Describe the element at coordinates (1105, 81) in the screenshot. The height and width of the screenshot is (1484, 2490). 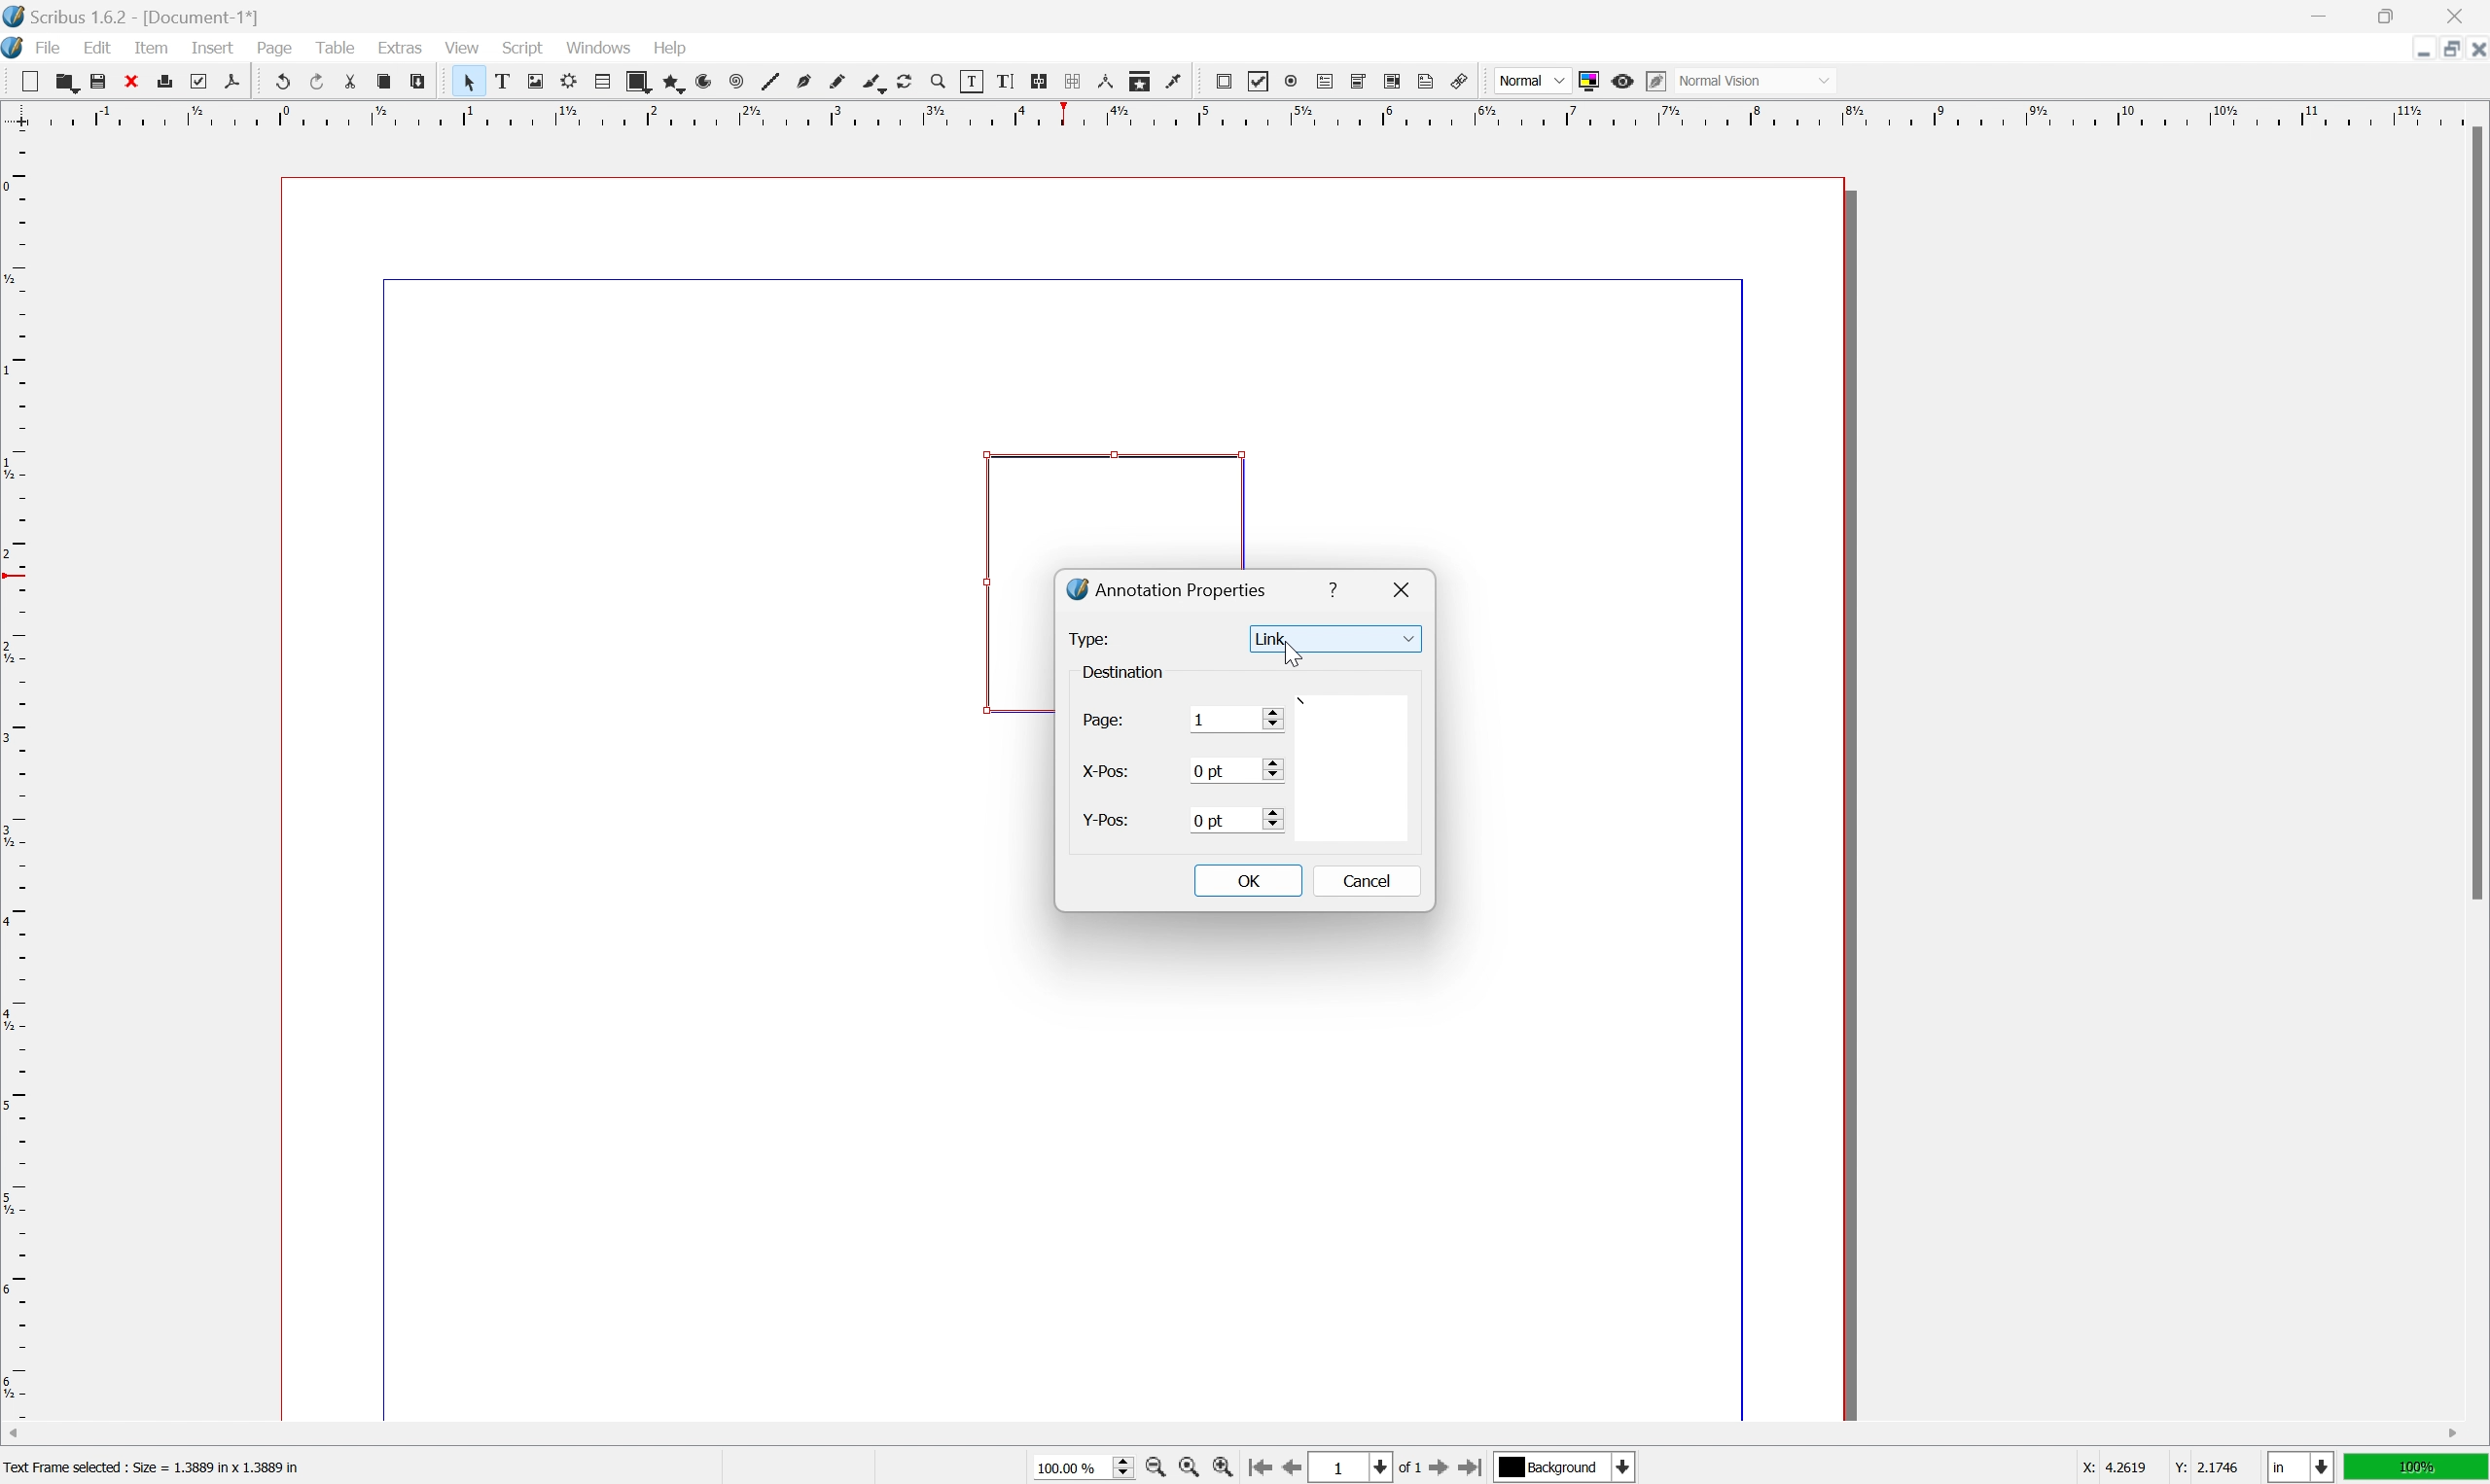
I see `measurements` at that location.